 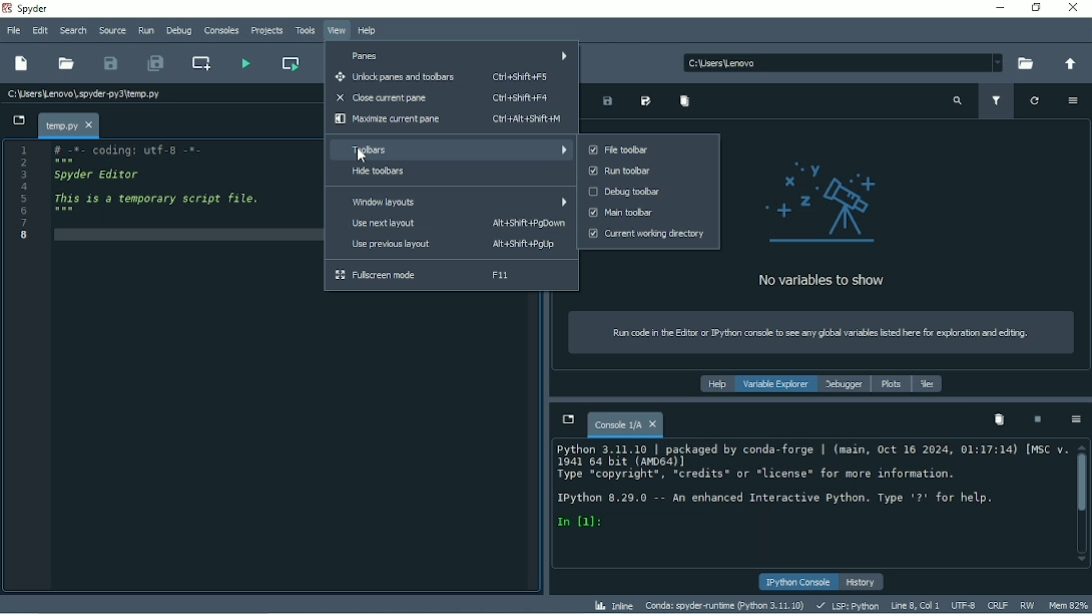 What do you see at coordinates (607, 102) in the screenshot?
I see `Save data` at bounding box center [607, 102].